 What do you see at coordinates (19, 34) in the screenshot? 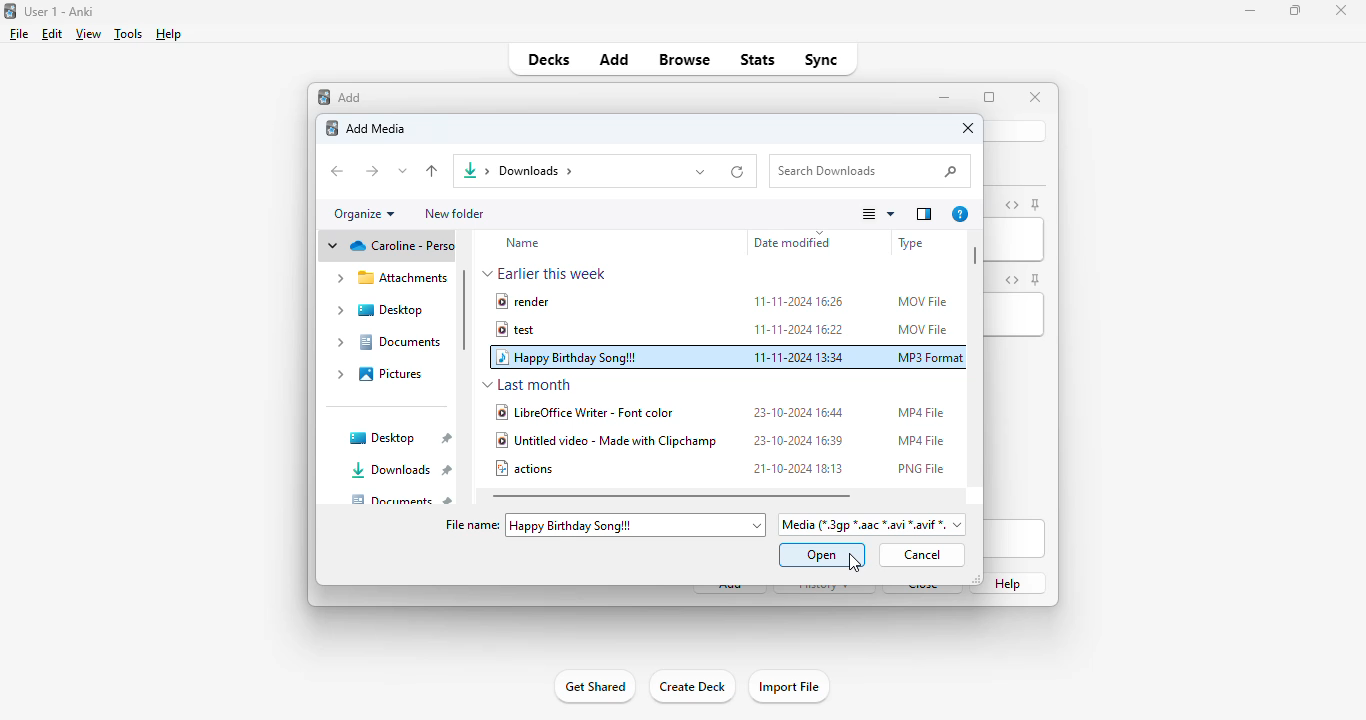
I see `file` at bounding box center [19, 34].